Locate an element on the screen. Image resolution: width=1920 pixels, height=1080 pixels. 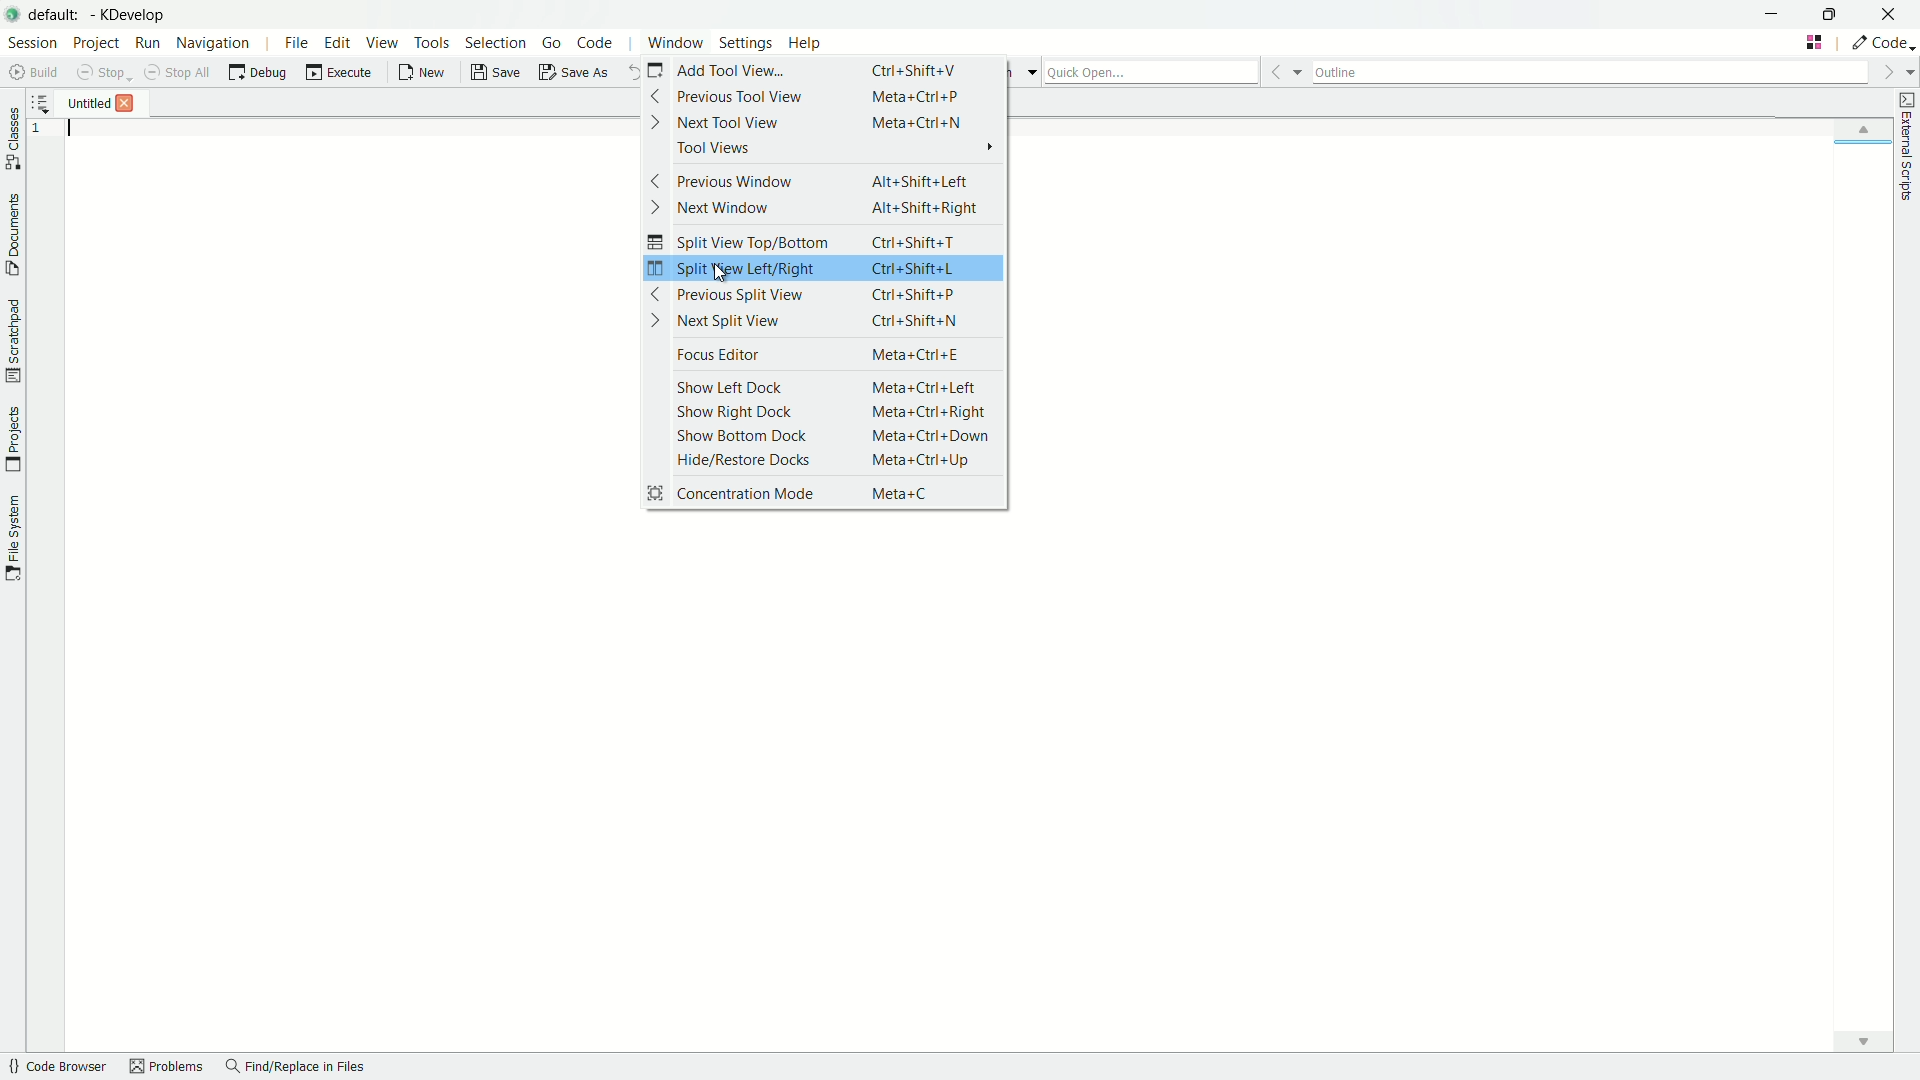
split view left/right is located at coordinates (736, 268).